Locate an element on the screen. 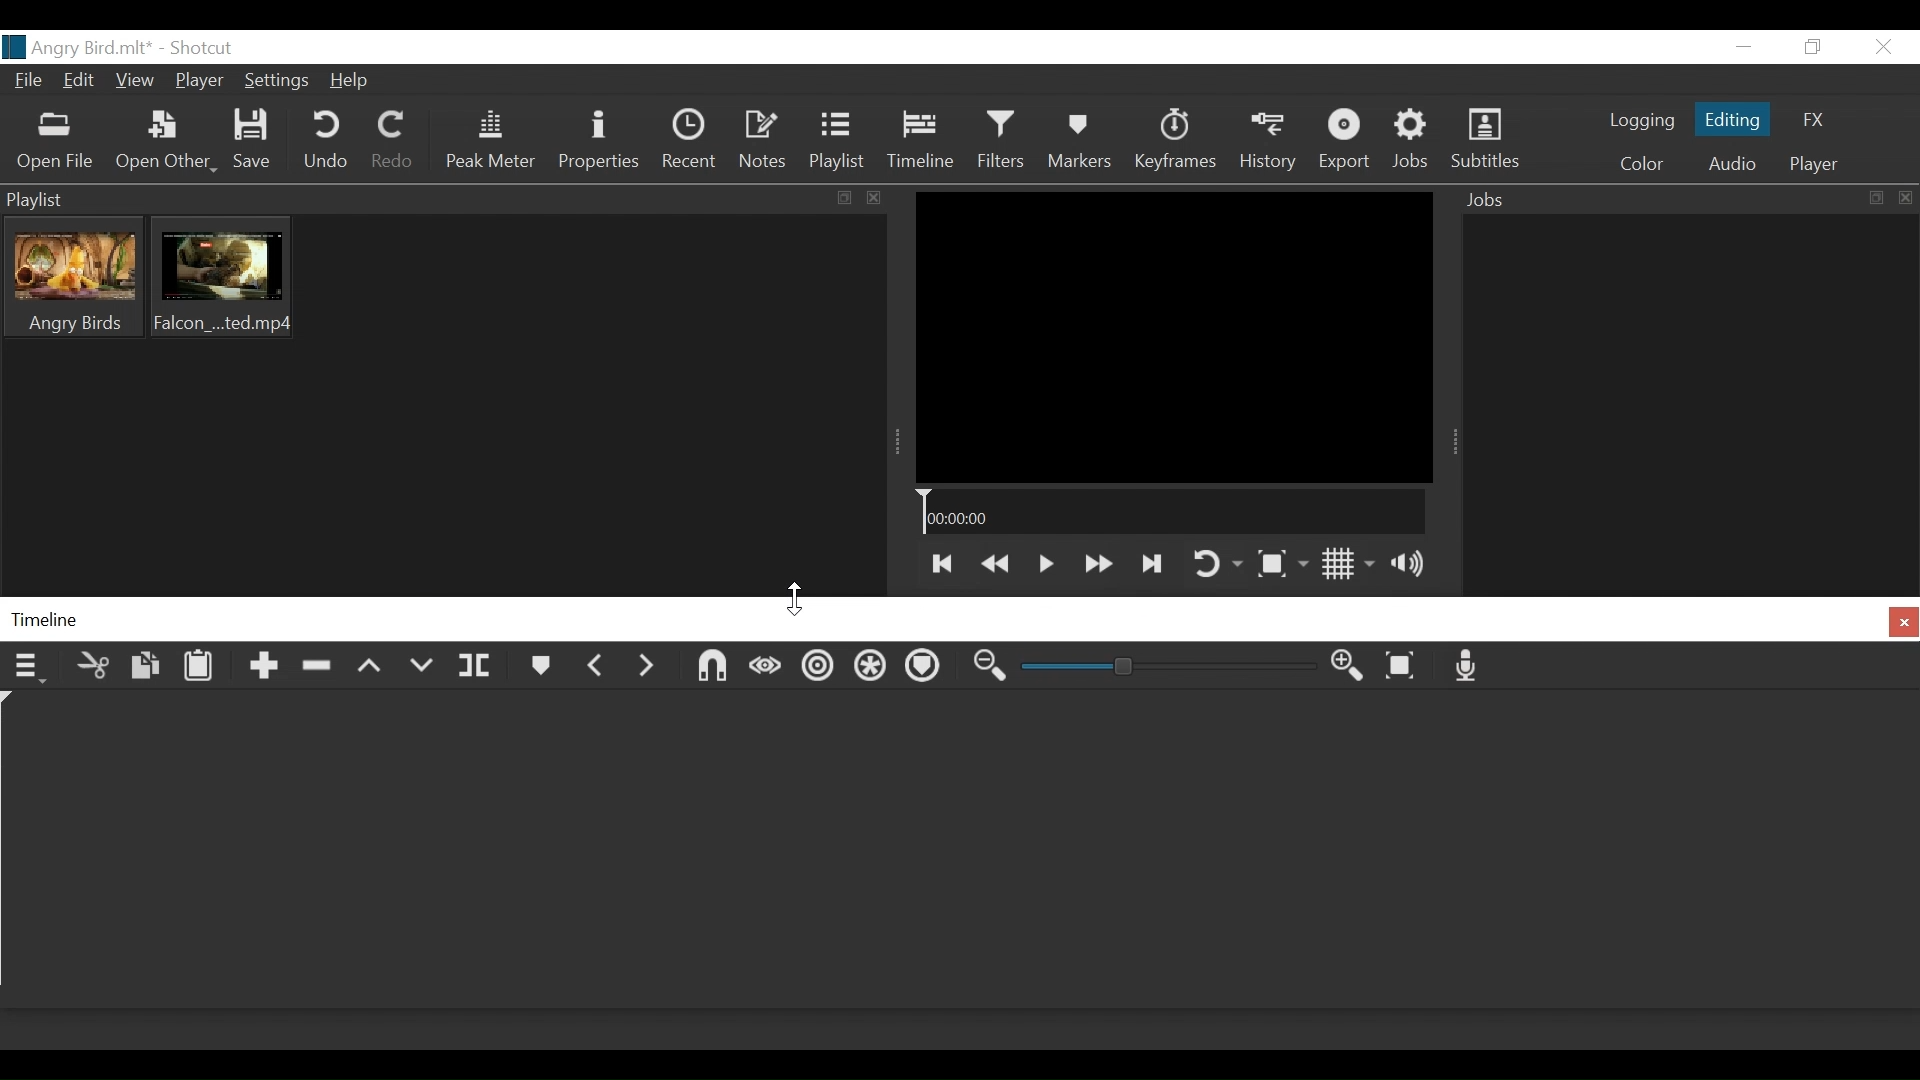 The width and height of the screenshot is (1920, 1080). Cut is located at coordinates (92, 666).